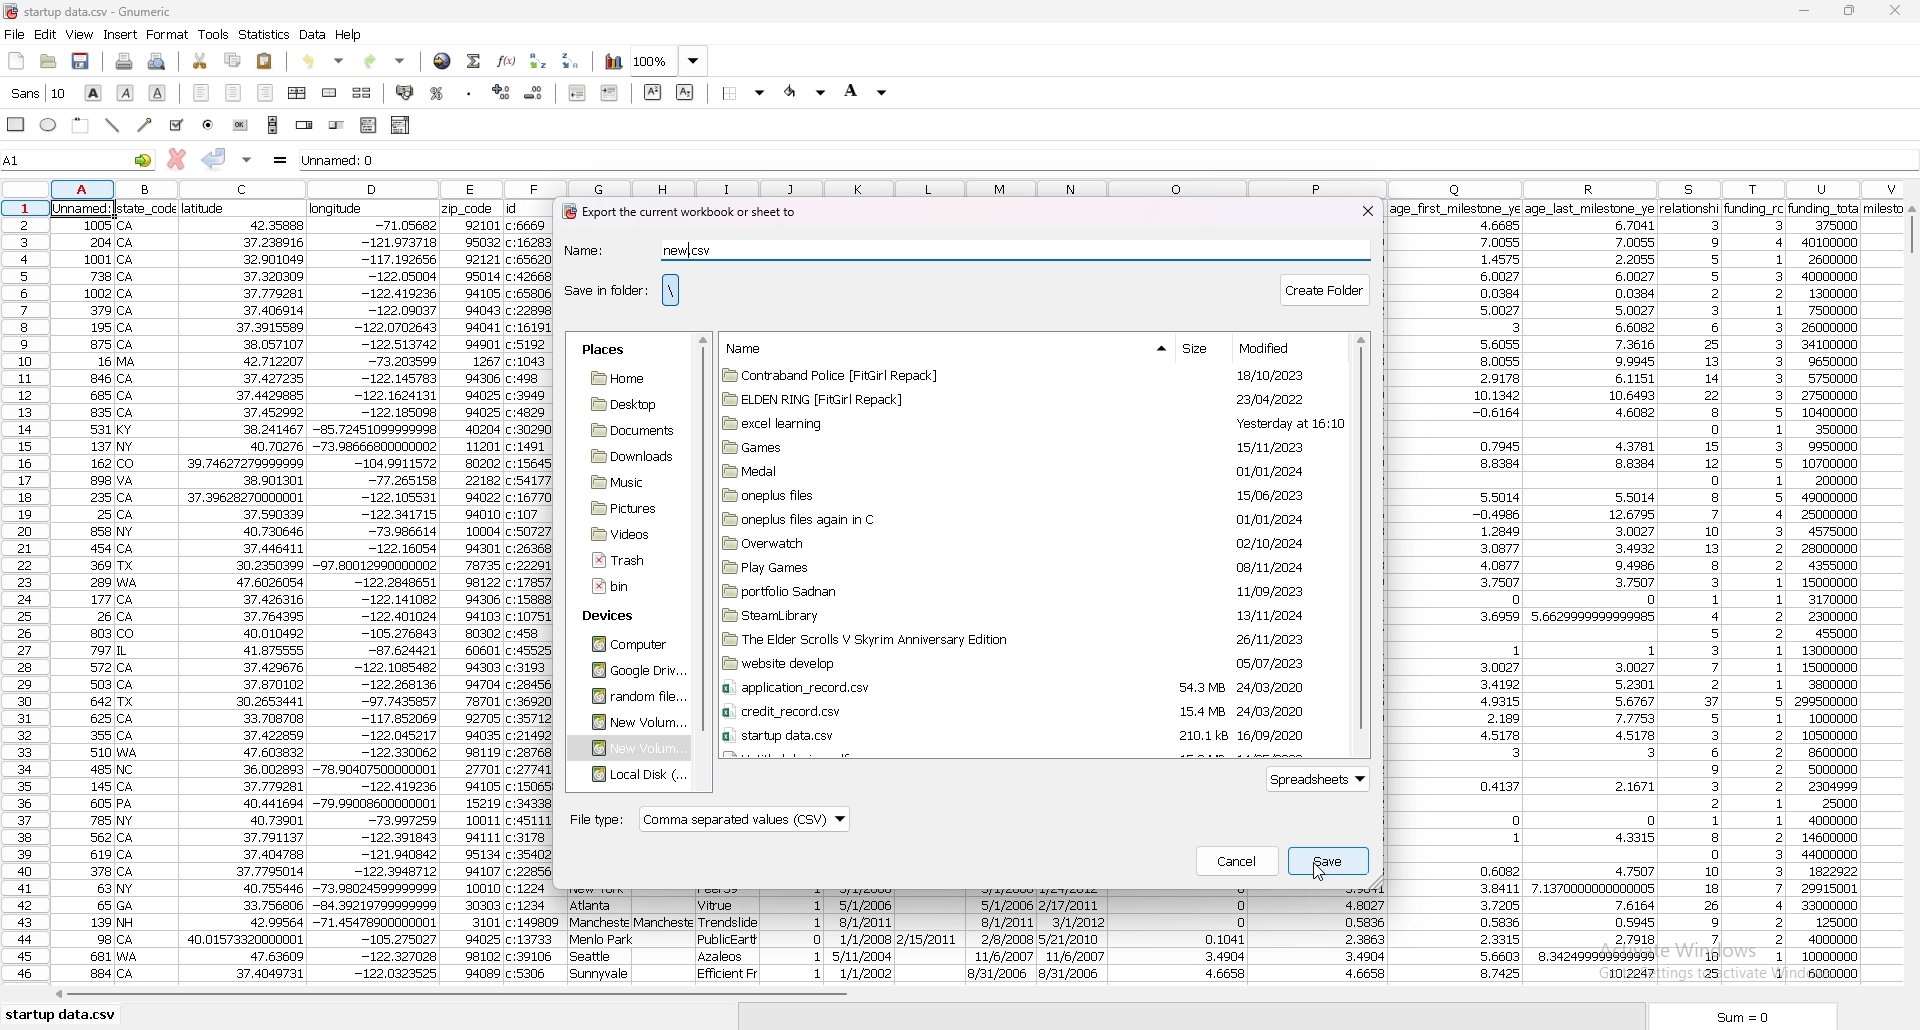 Image resolution: width=1920 pixels, height=1030 pixels. What do you see at coordinates (39, 93) in the screenshot?
I see `font` at bounding box center [39, 93].